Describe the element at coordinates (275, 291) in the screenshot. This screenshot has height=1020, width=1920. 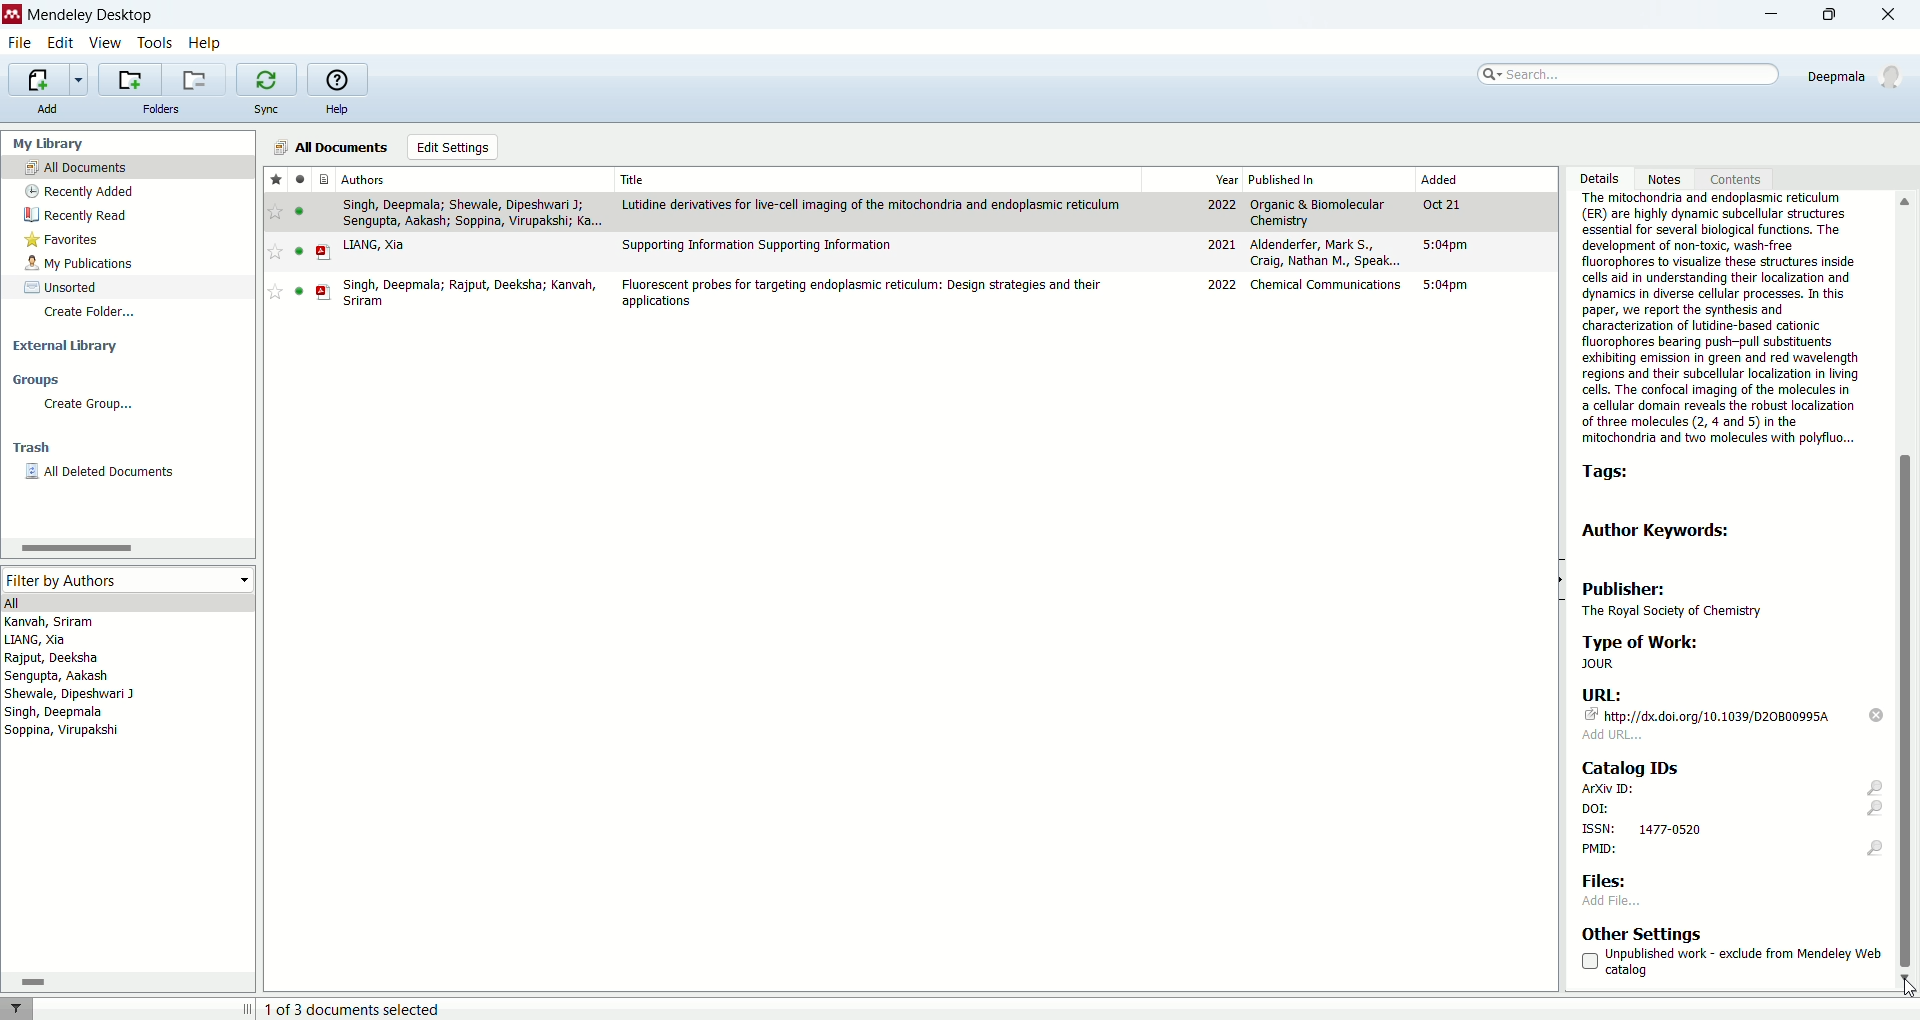
I see `favorite` at that location.